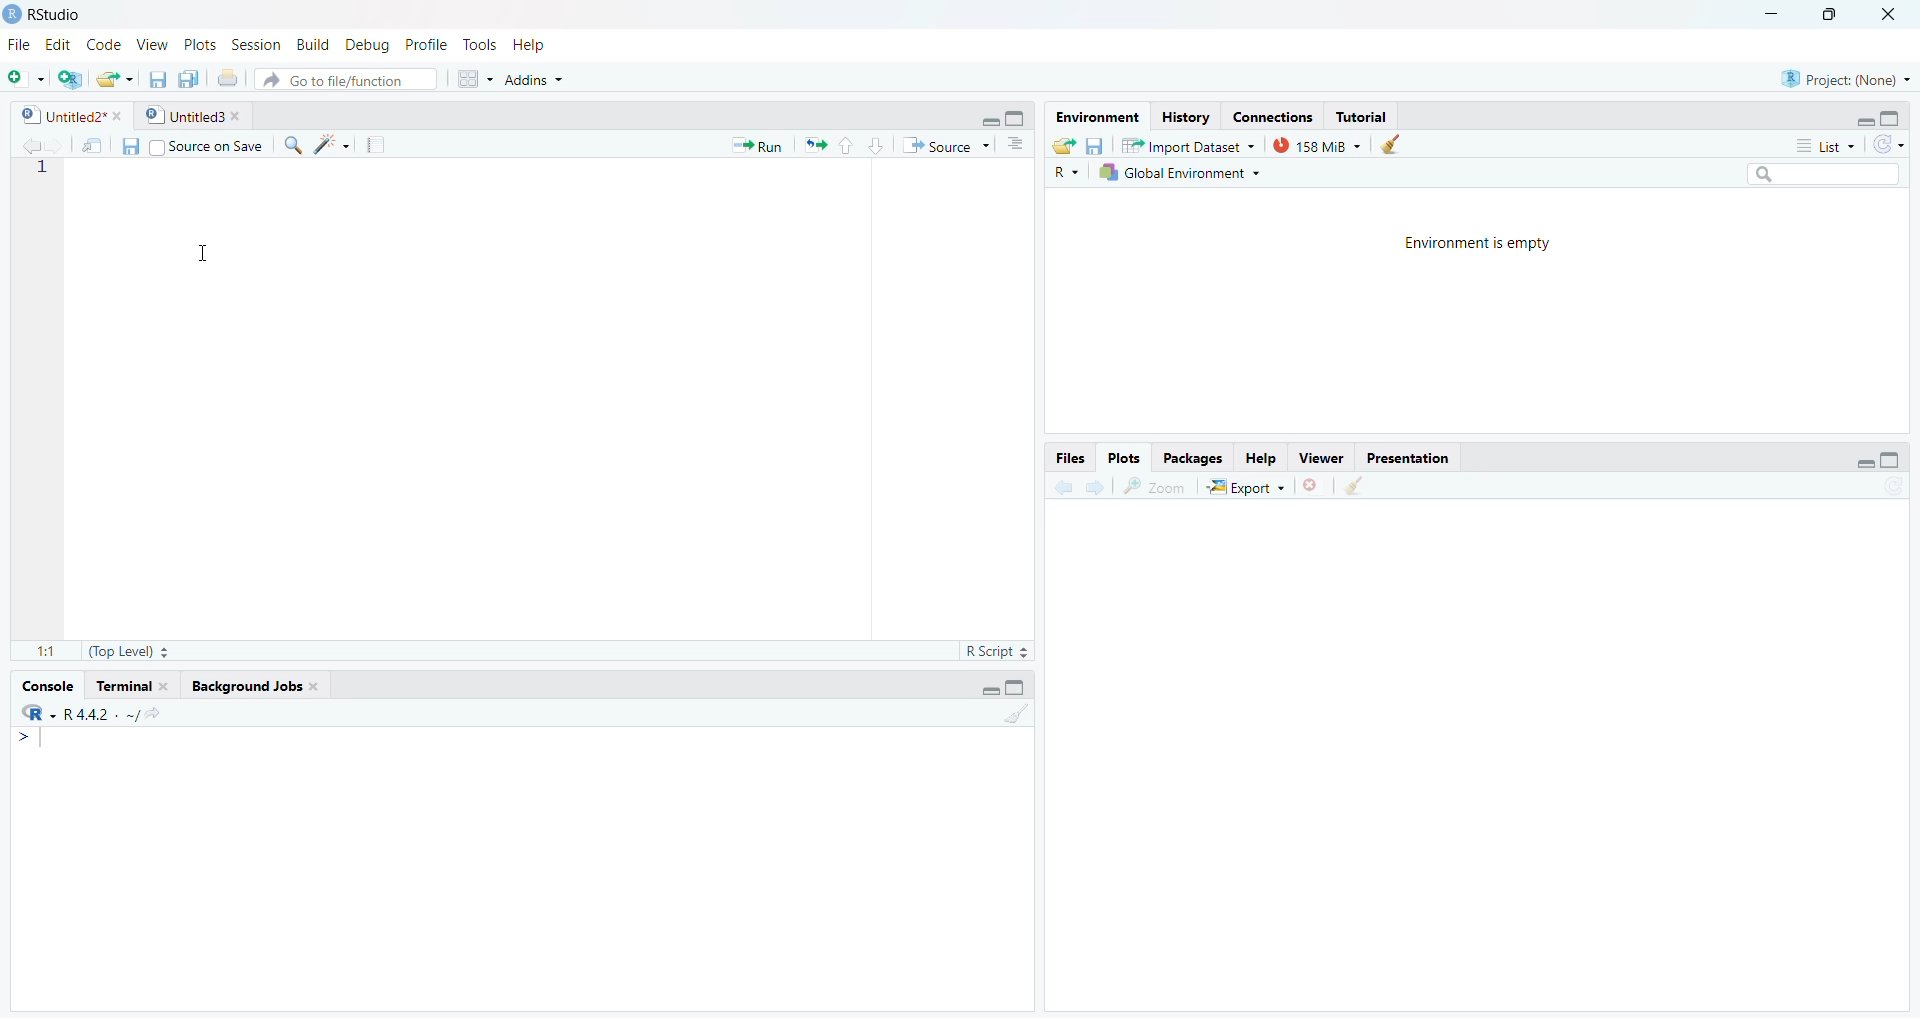 Image resolution: width=1920 pixels, height=1018 pixels. I want to click on Rerun the previous code, so click(843, 144).